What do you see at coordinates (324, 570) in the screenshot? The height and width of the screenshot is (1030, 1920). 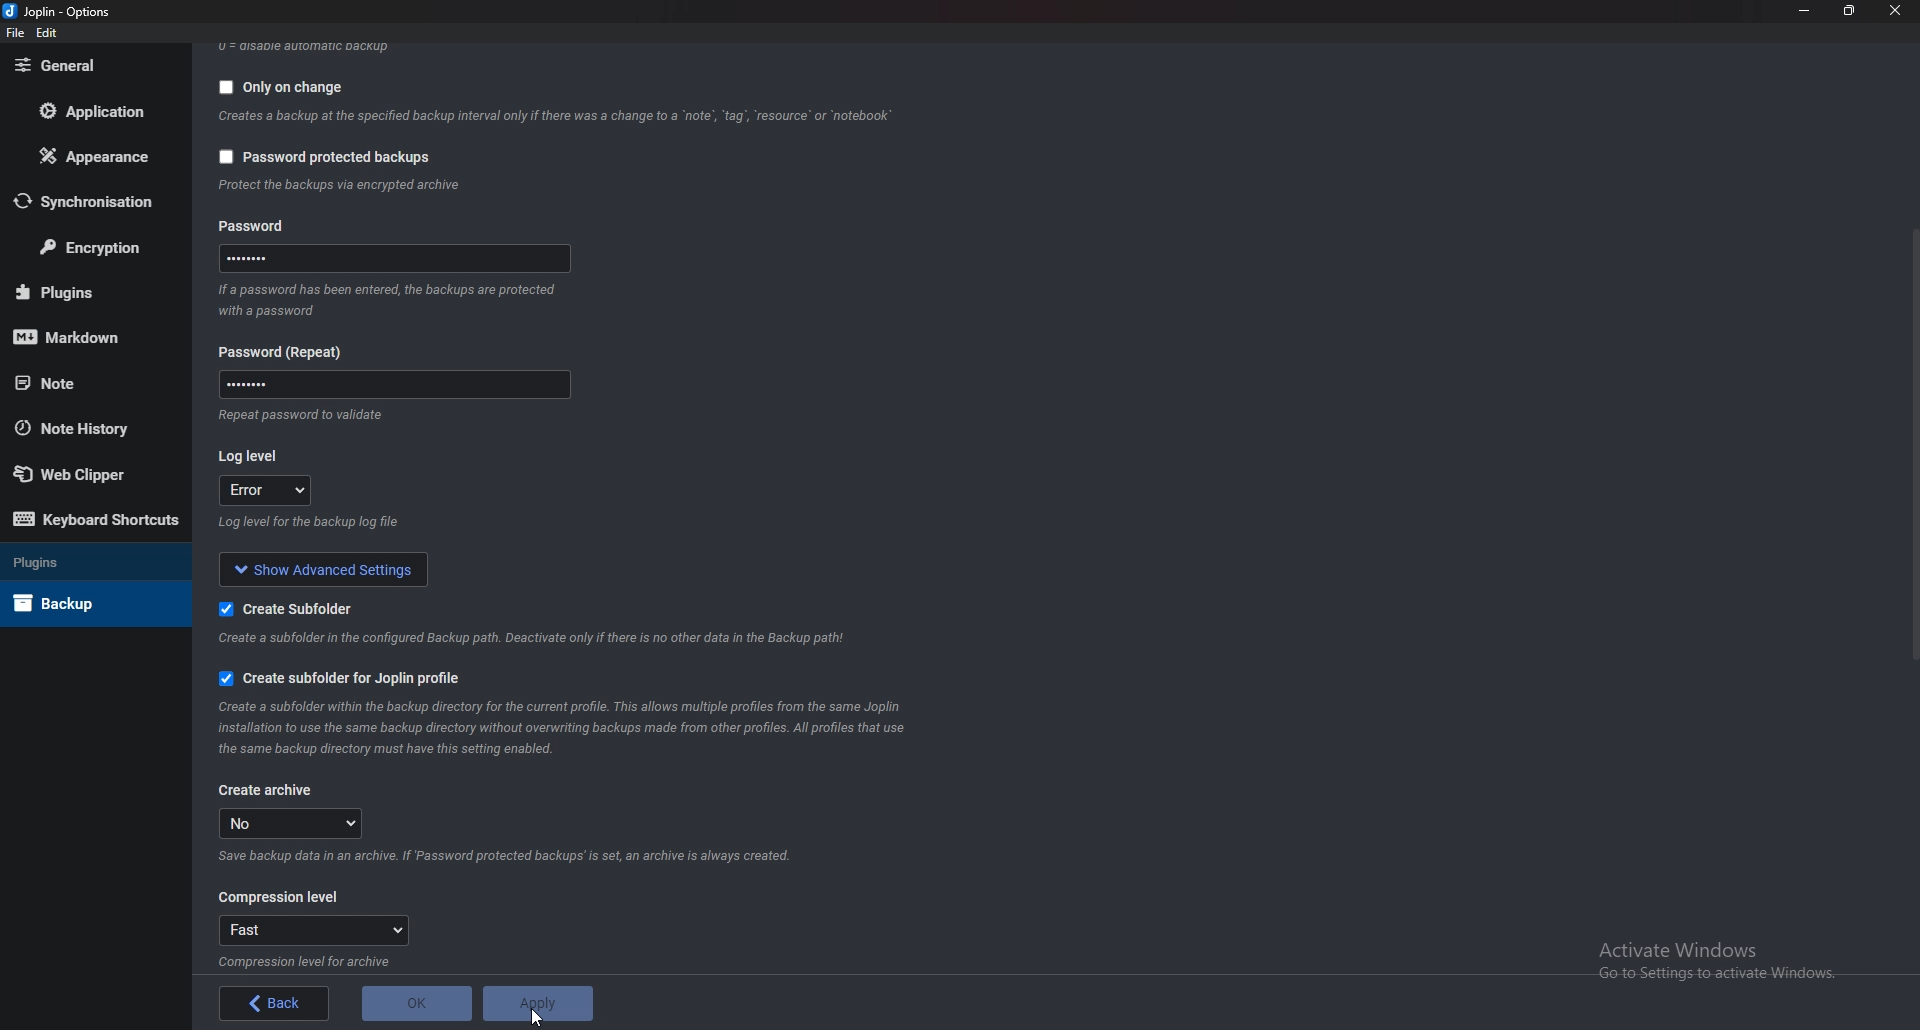 I see `show advanced settings` at bounding box center [324, 570].